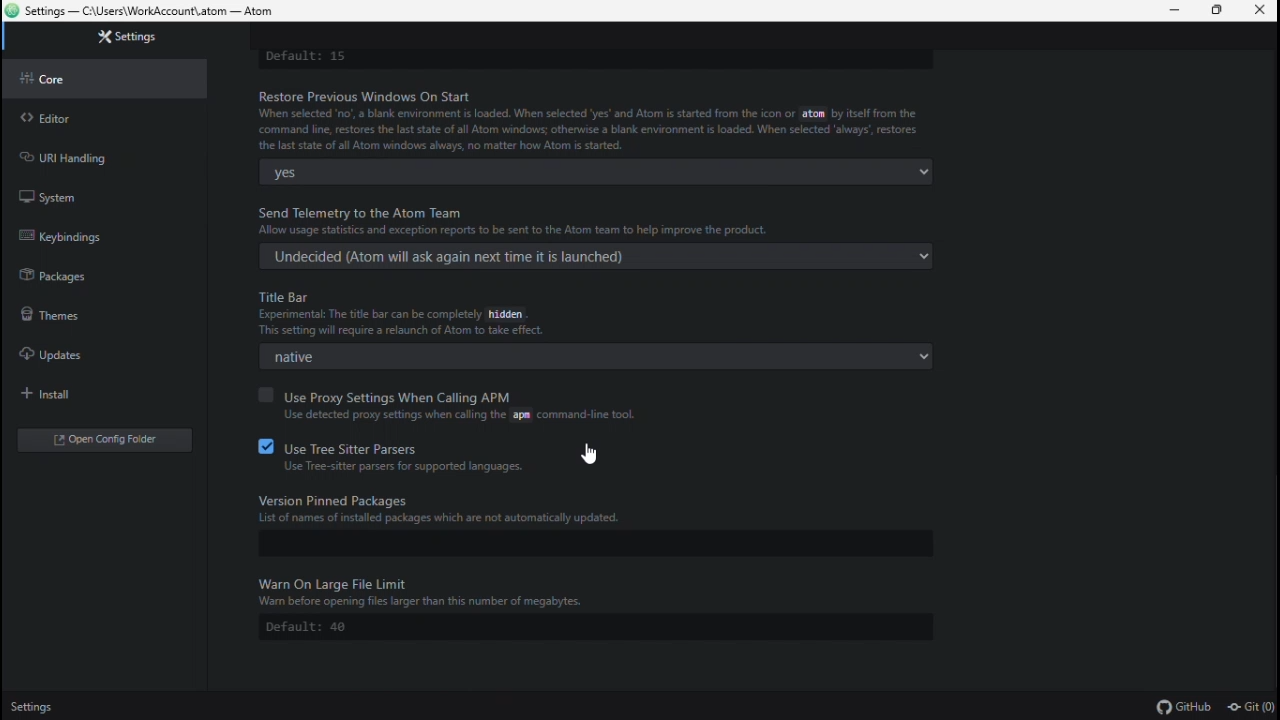 The width and height of the screenshot is (1280, 720). I want to click on GitHub, so click(1185, 706).